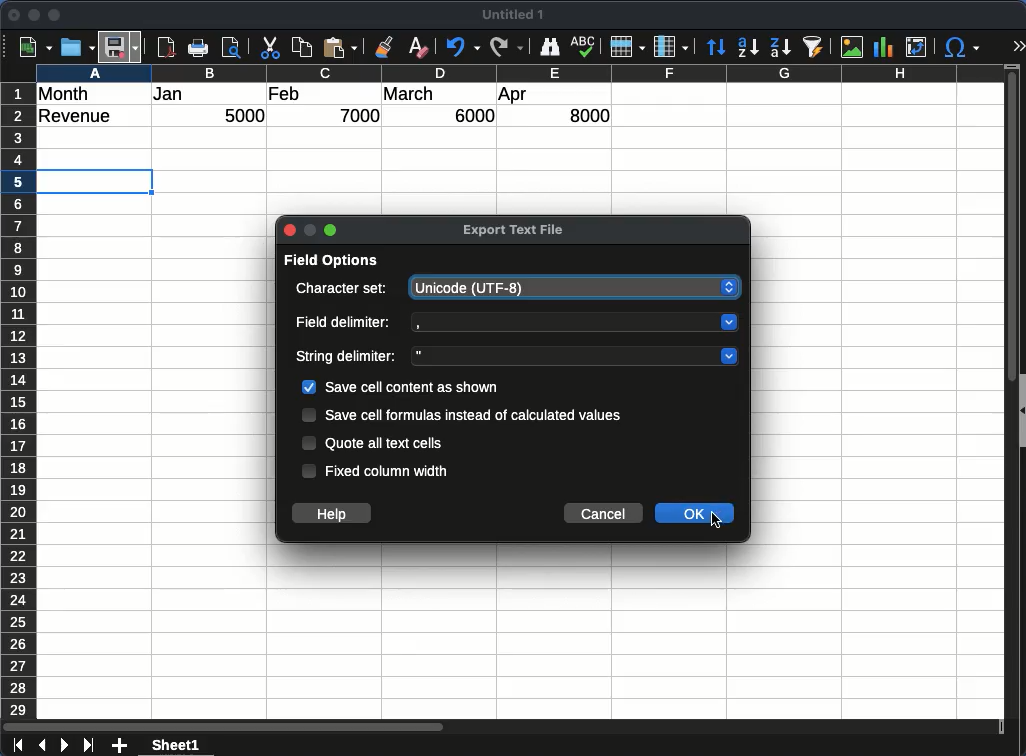 This screenshot has height=756, width=1026. I want to click on undo, so click(460, 48).